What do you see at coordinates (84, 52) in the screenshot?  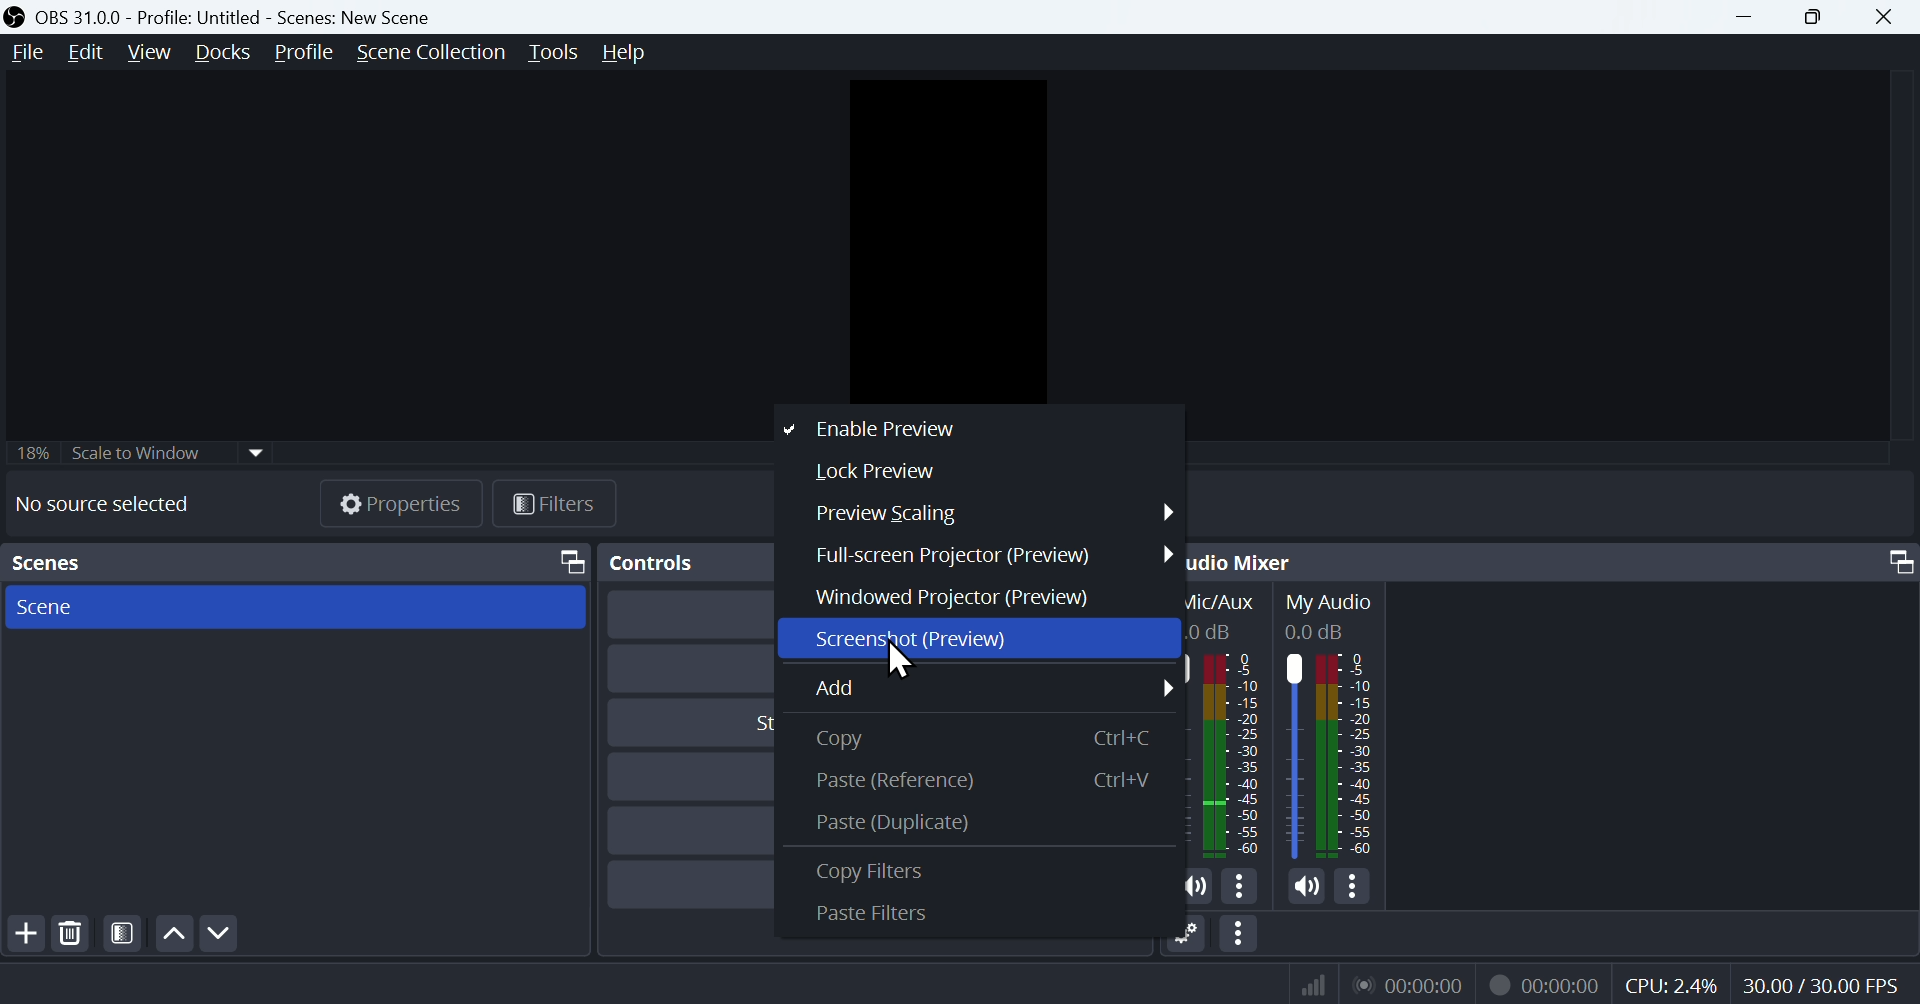 I see `Edit` at bounding box center [84, 52].